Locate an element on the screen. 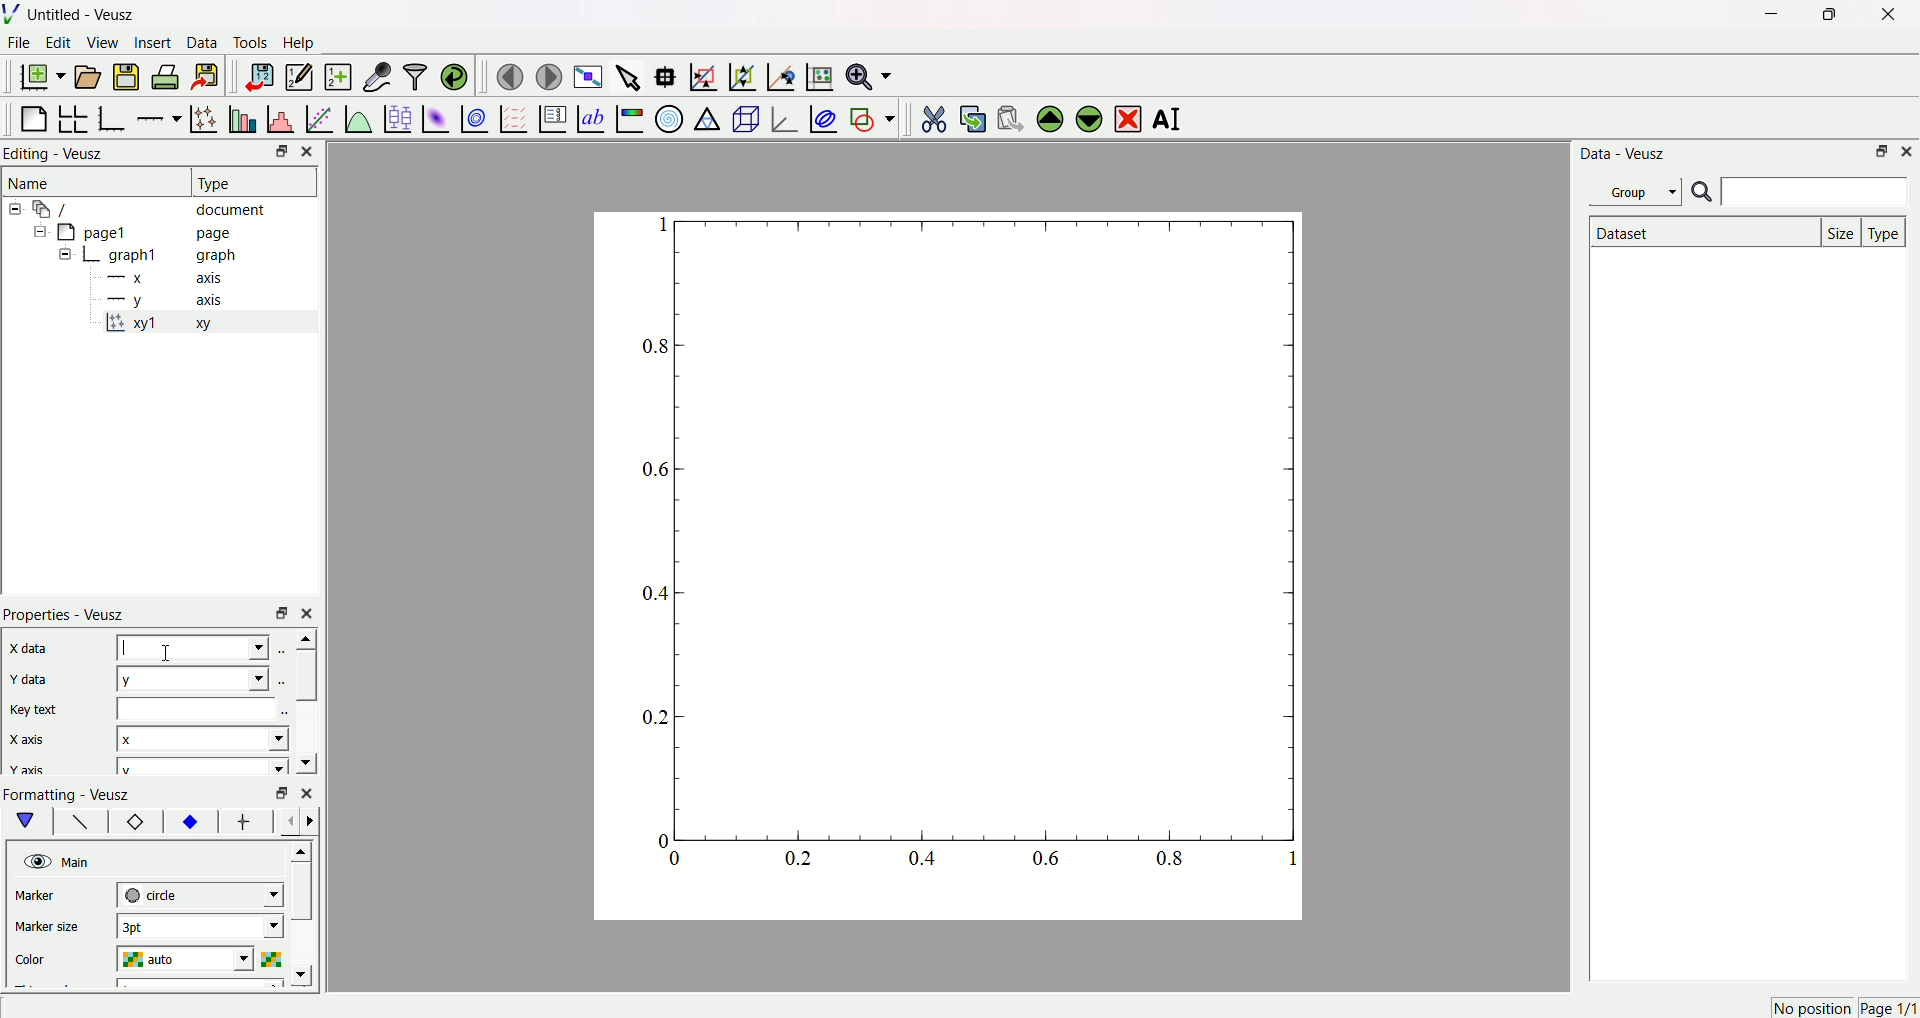 This screenshot has height=1018, width=1920. plot key is located at coordinates (551, 116).